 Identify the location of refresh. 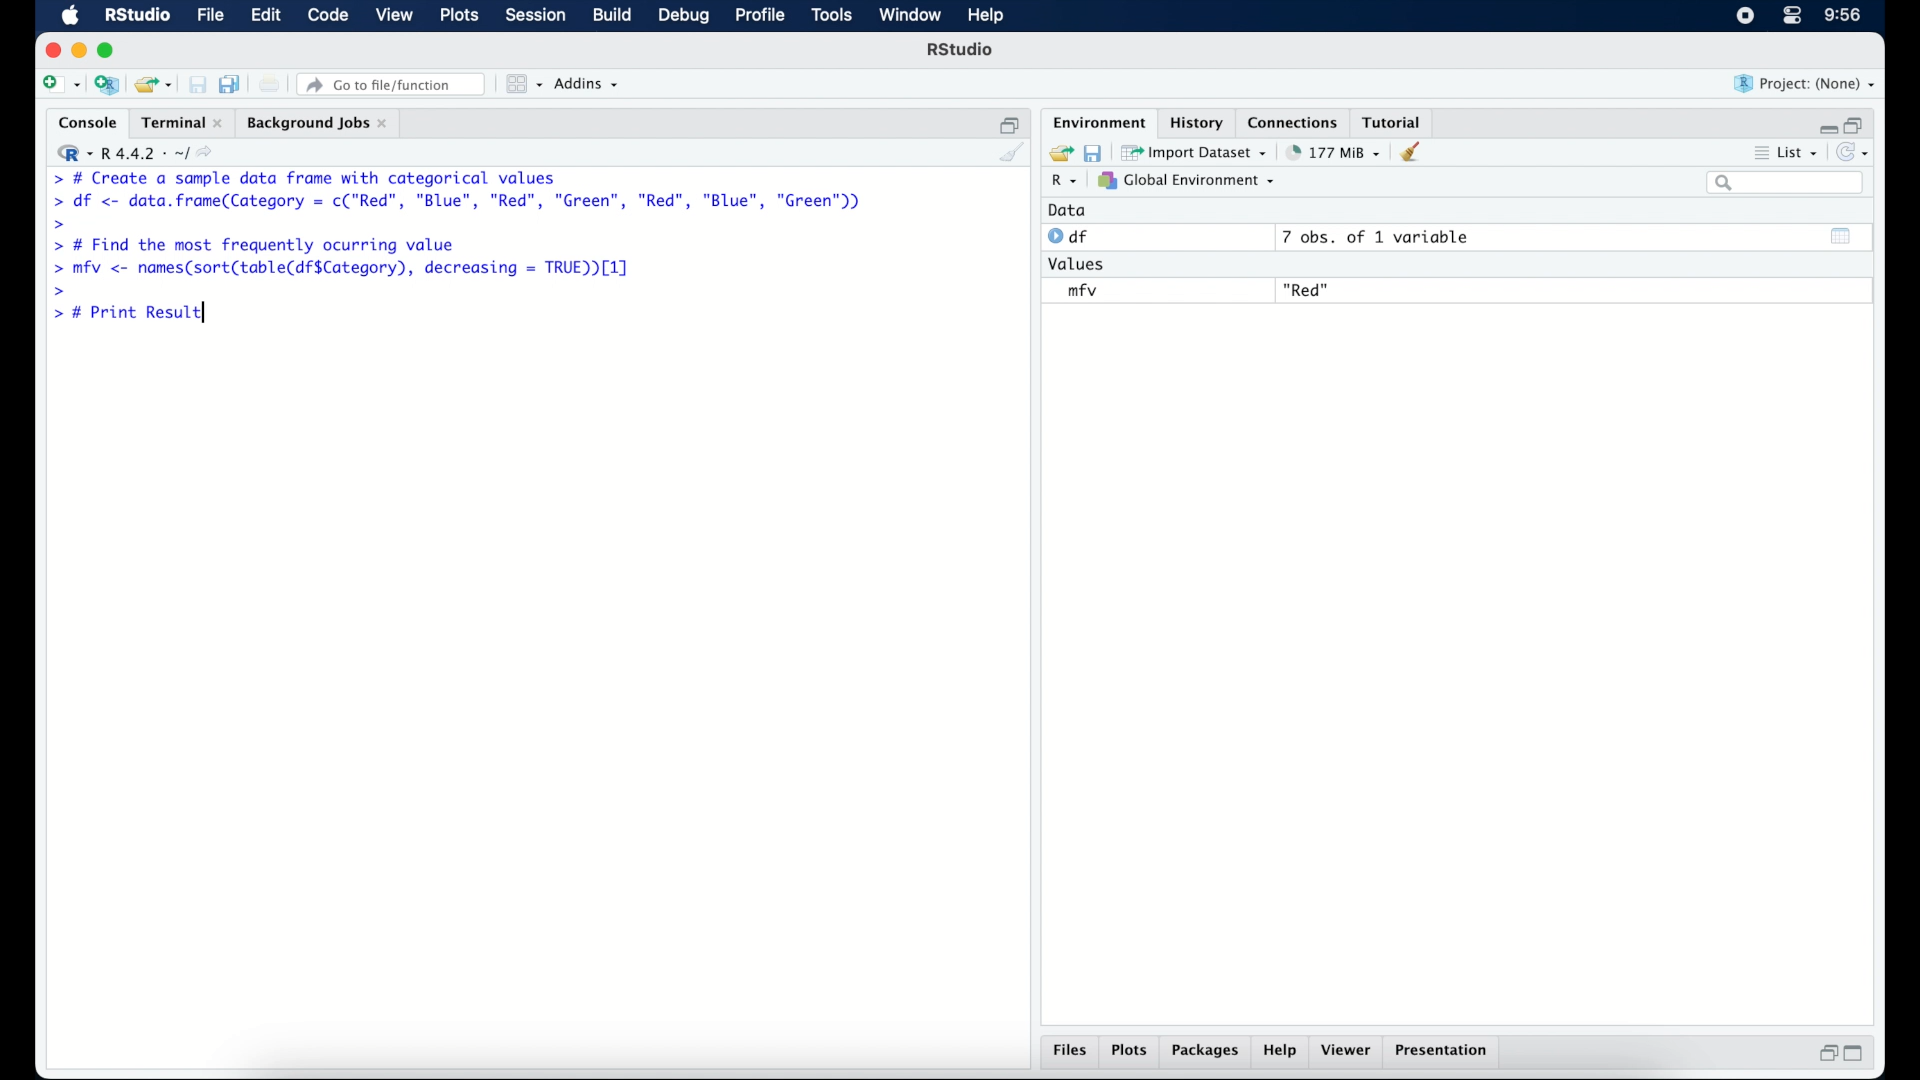
(1855, 151).